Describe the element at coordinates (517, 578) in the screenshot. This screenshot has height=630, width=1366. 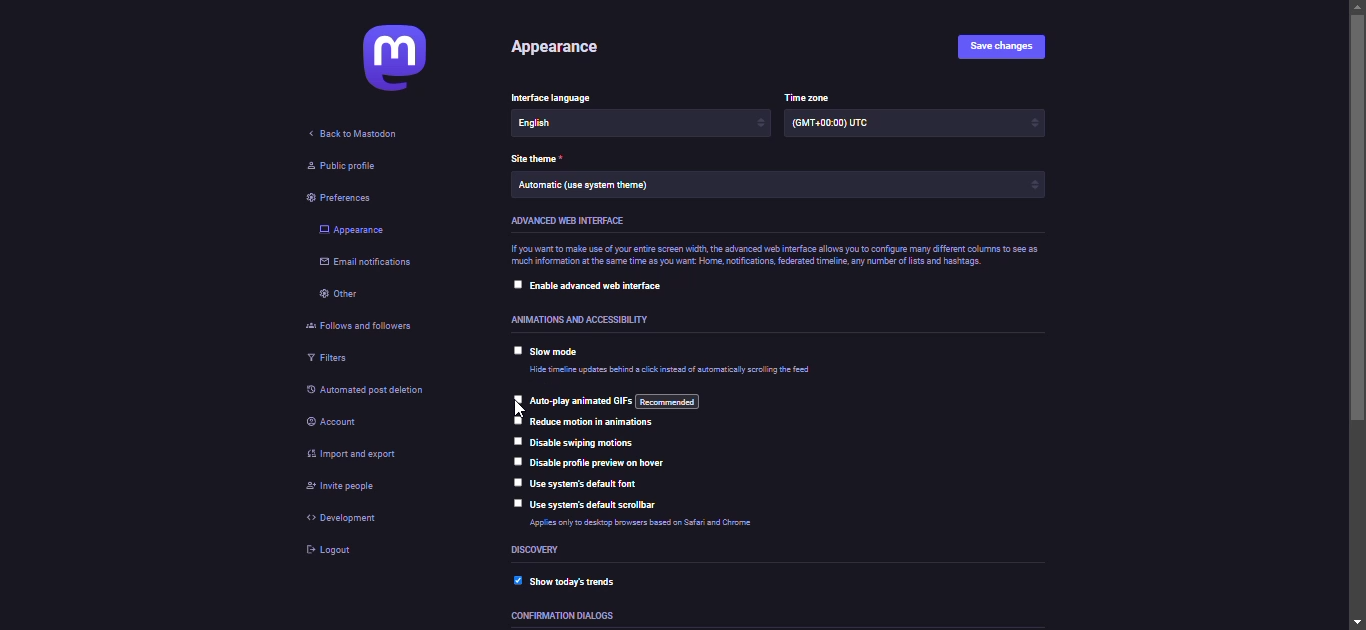
I see `enabled` at that location.